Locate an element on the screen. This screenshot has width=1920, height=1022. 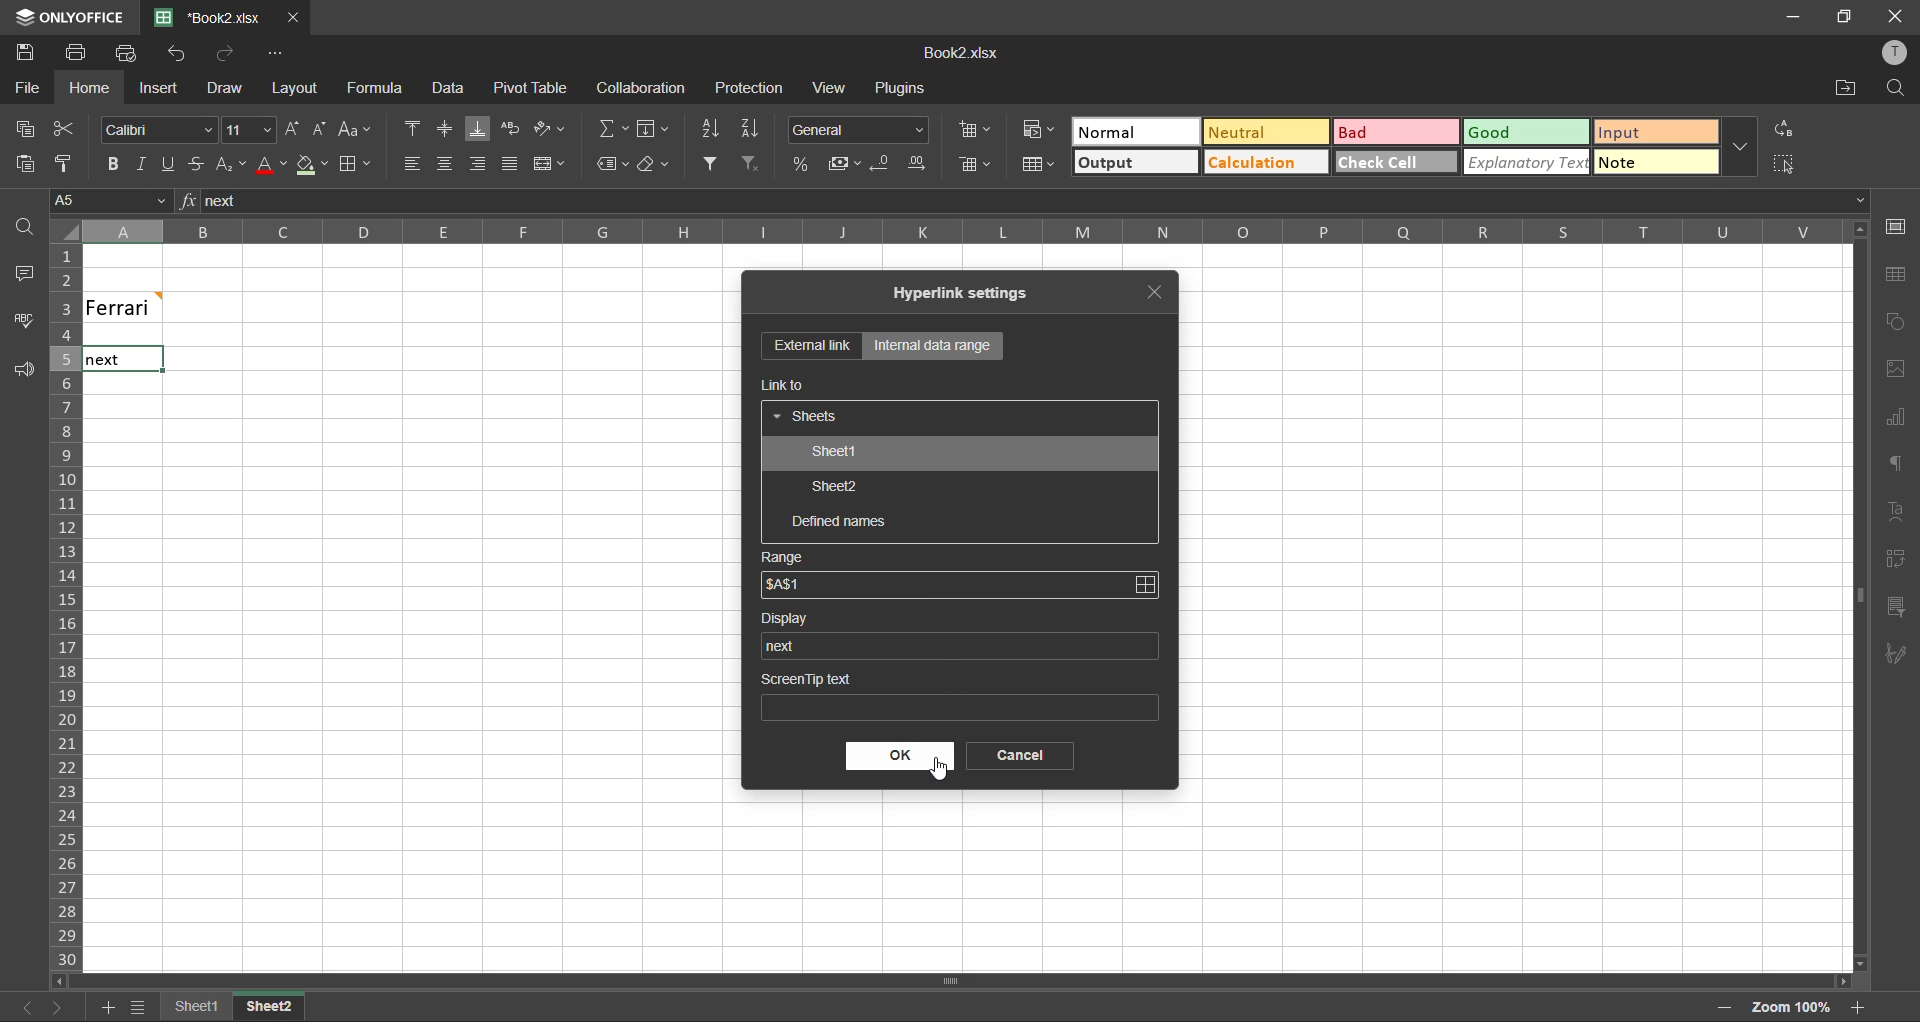
justified is located at coordinates (511, 165).